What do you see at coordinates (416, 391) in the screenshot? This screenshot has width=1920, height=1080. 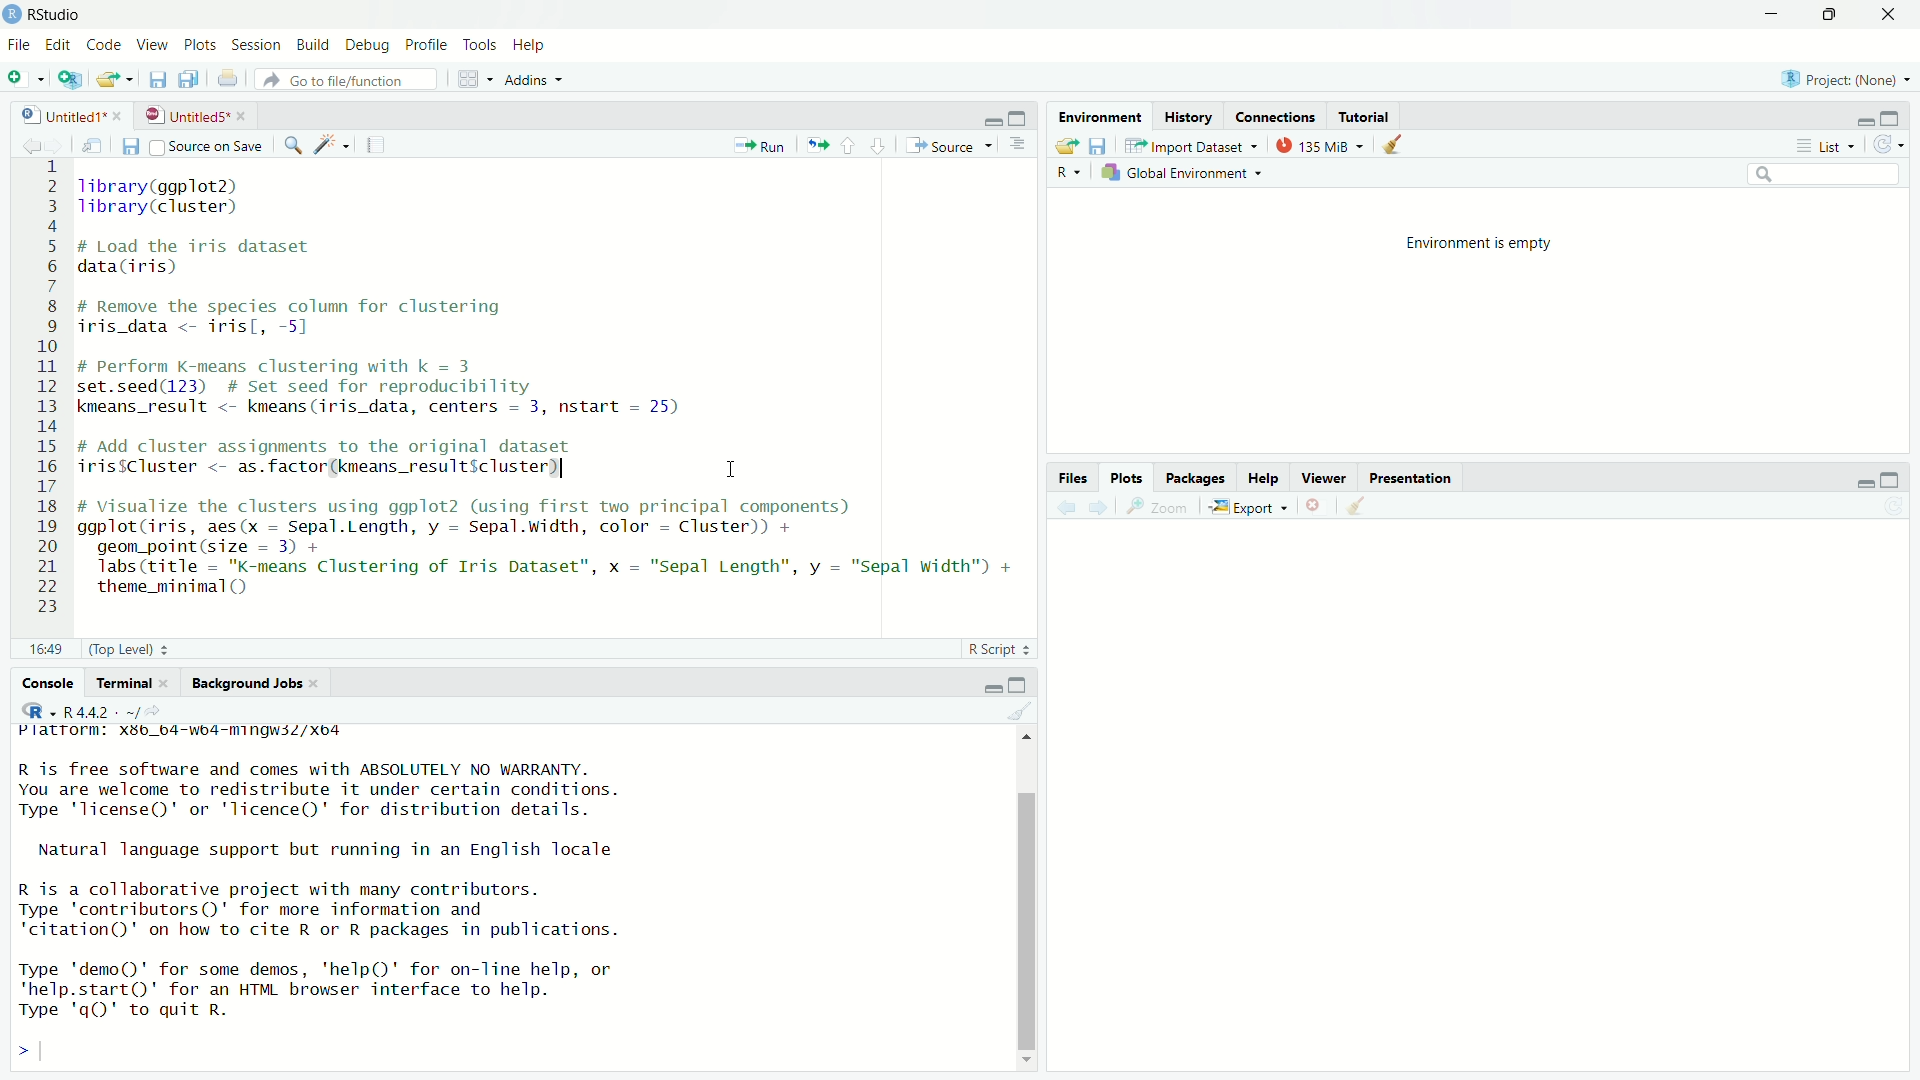 I see `# Perform K-means clustering with k = 3   set.seed(123) # Set seed for reproducibility   kmeans_result <- kmeans(iris_data, centers = 3, nstart = 25)` at bounding box center [416, 391].